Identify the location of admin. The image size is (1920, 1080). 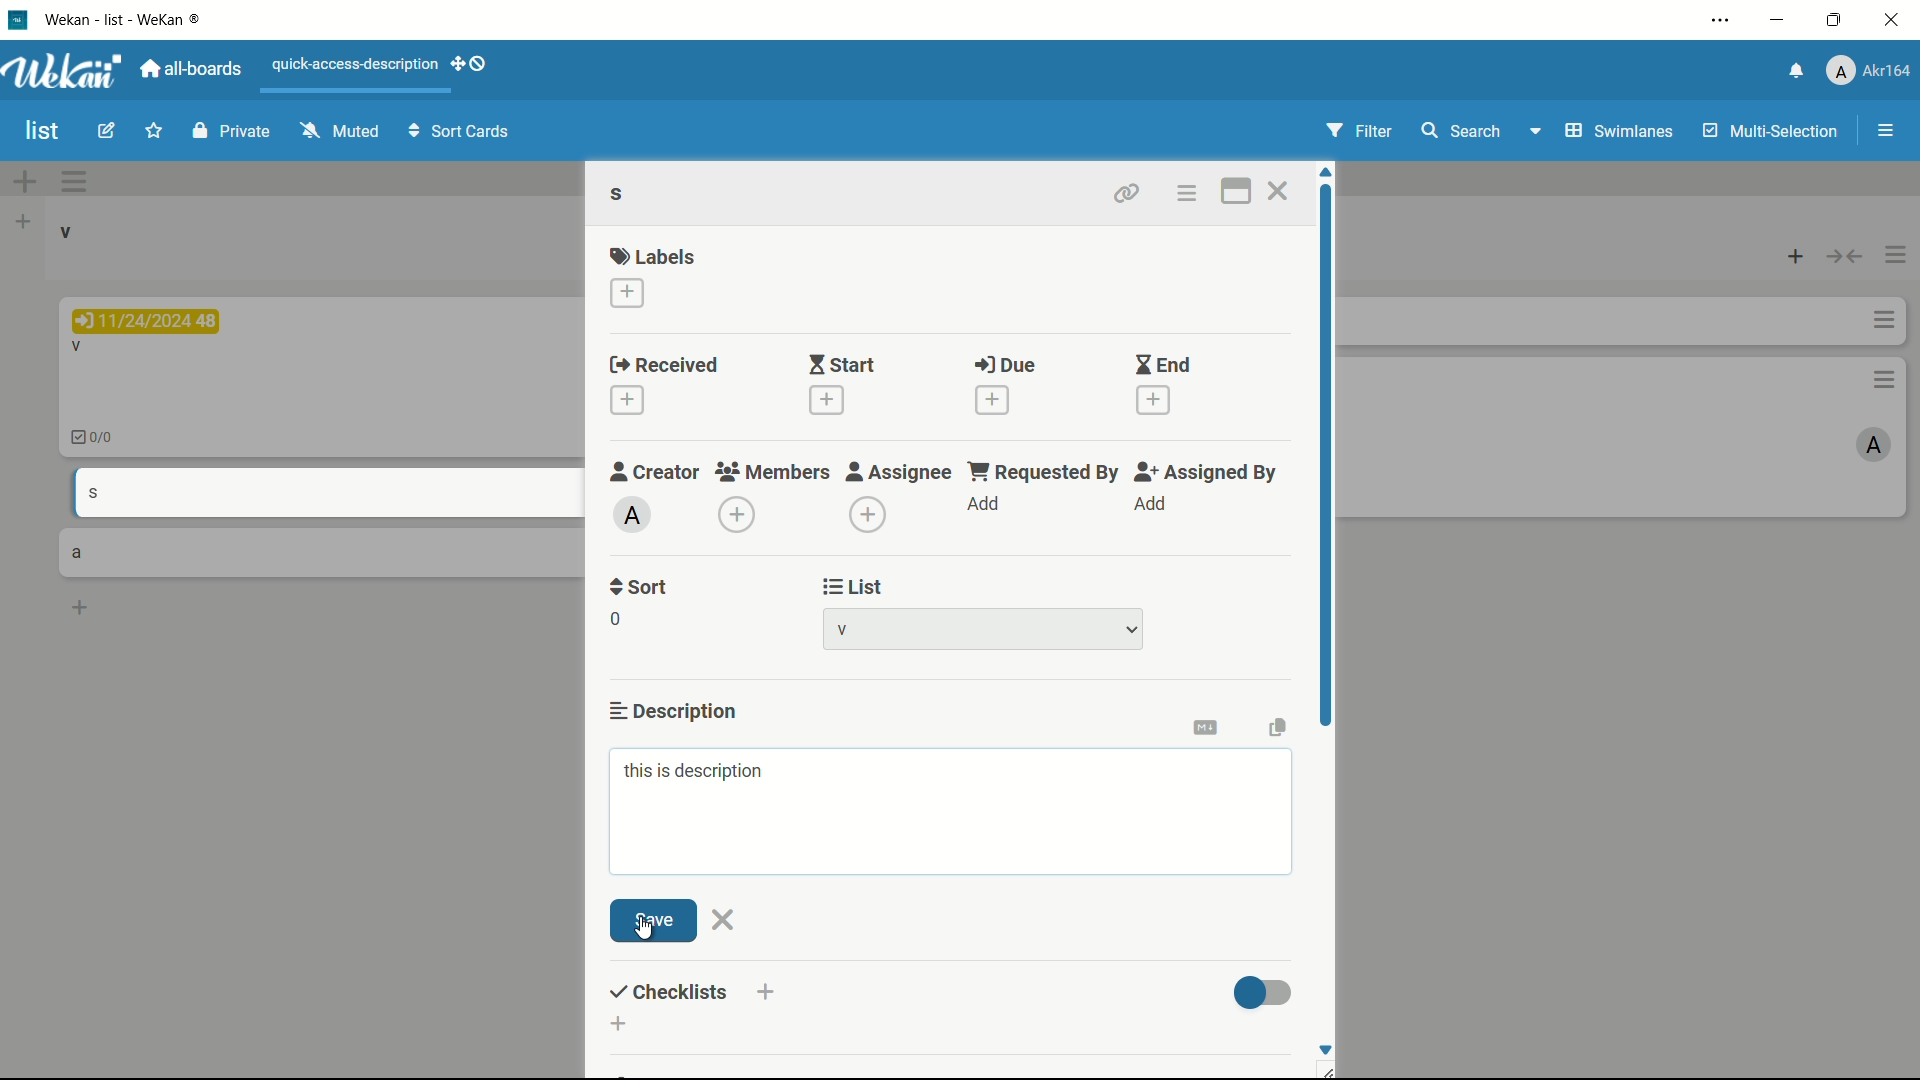
(631, 516).